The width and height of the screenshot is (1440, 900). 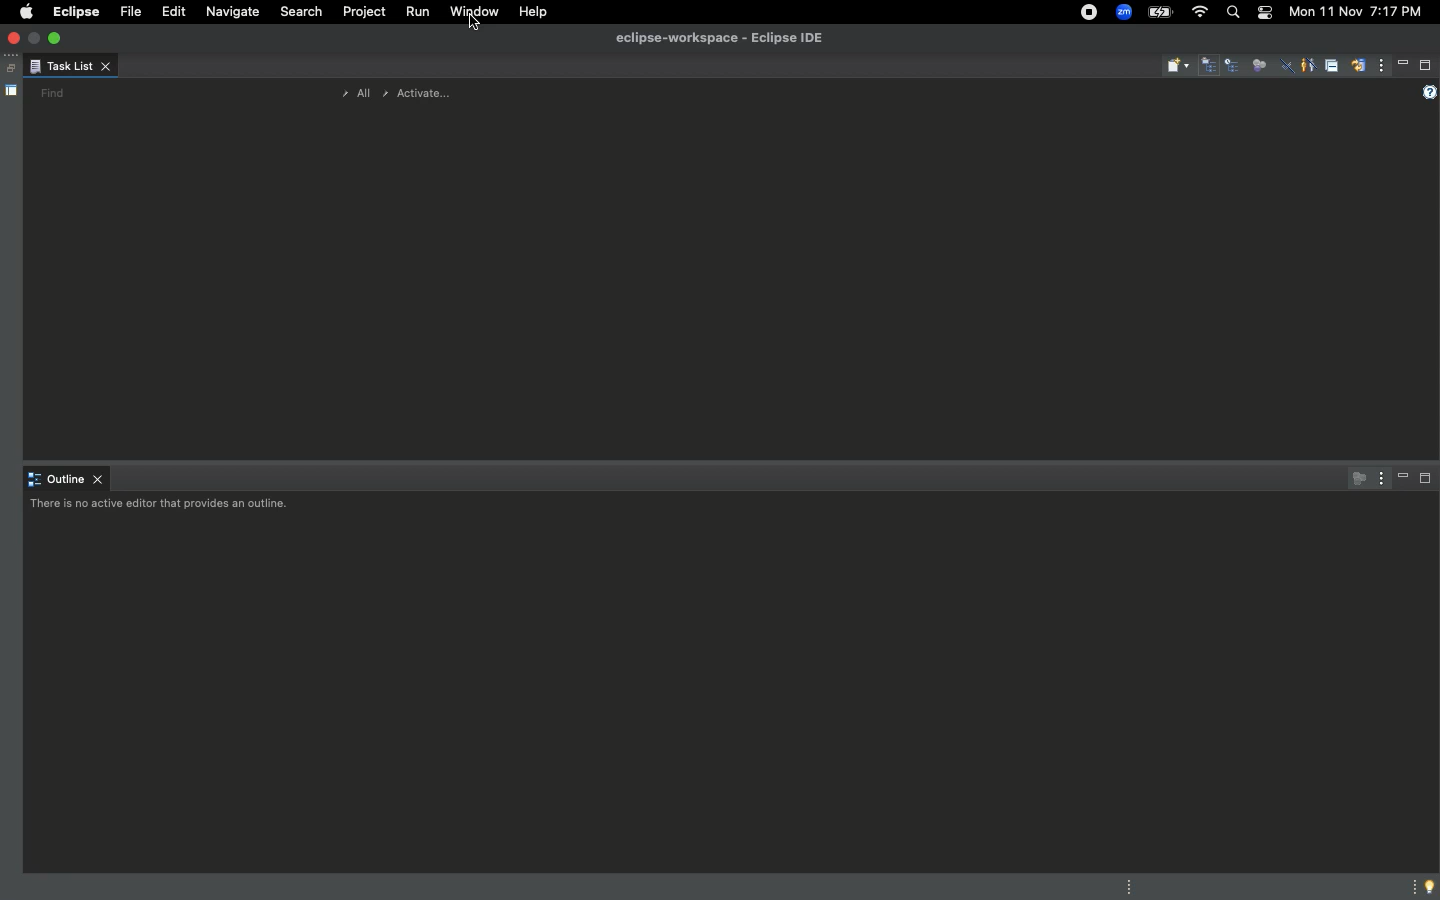 I want to click on Window, so click(x=473, y=12).